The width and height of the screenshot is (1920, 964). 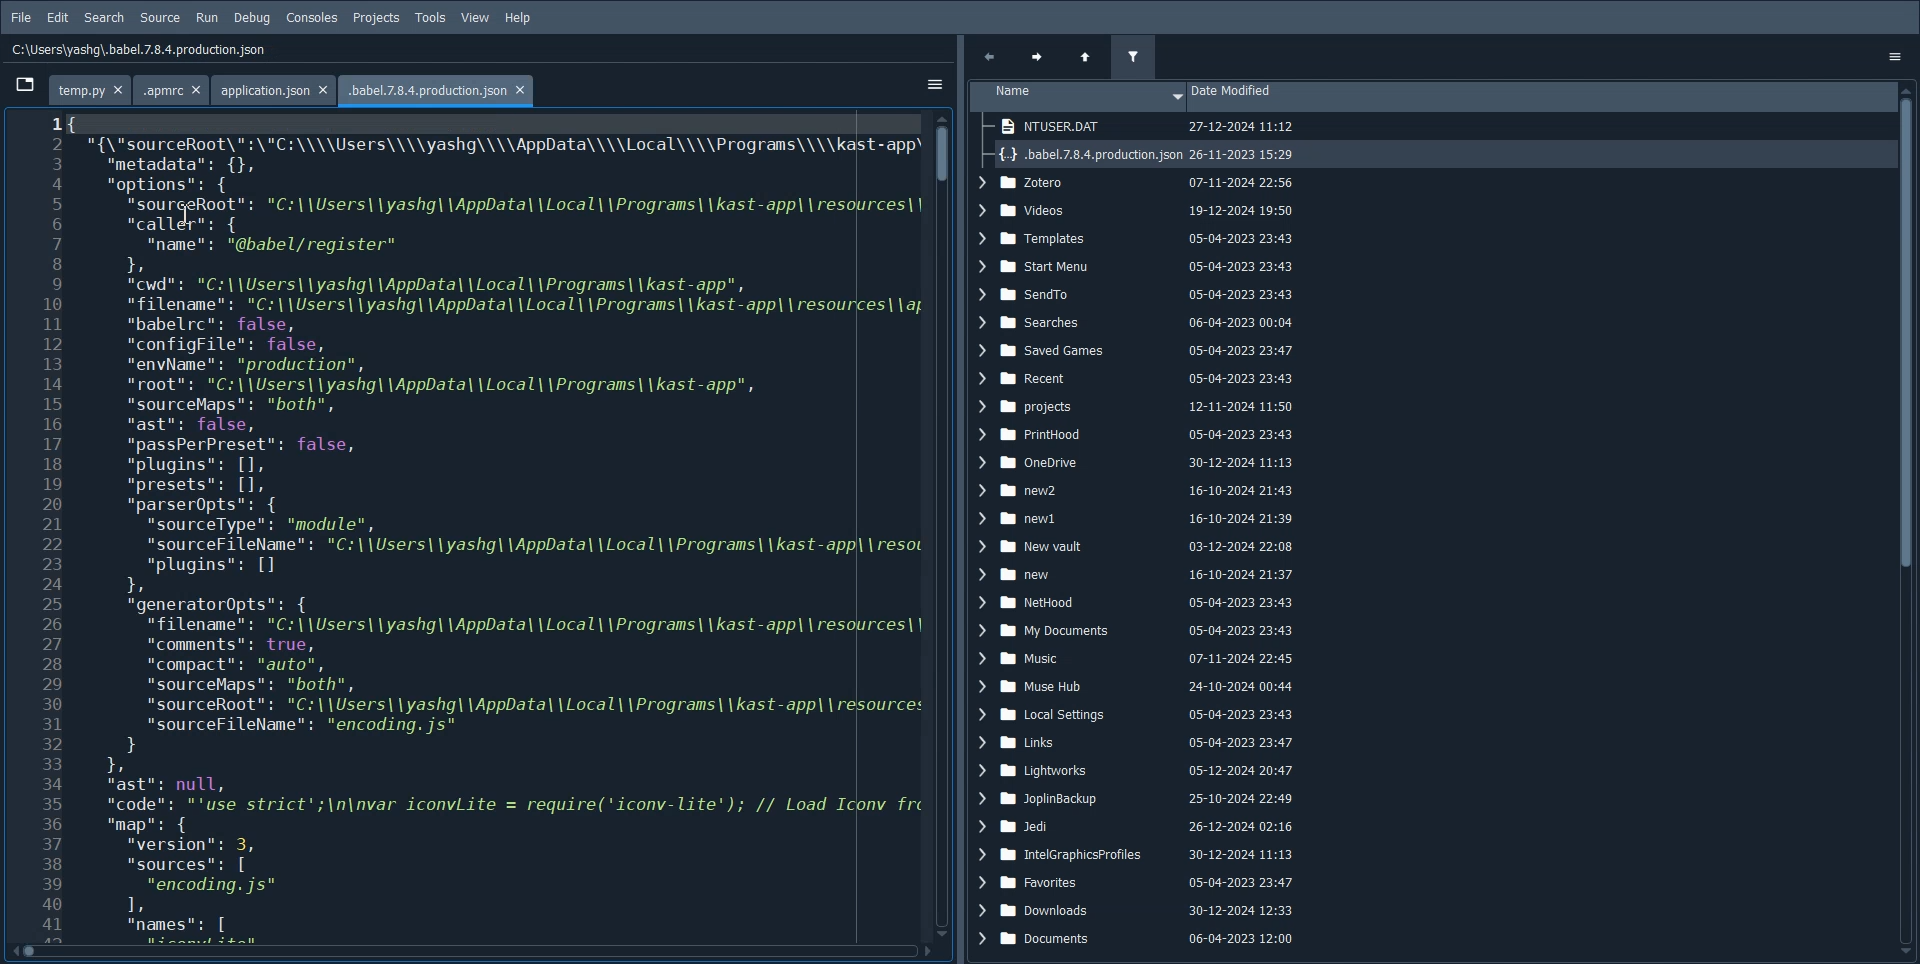 I want to click on Edit, so click(x=58, y=18).